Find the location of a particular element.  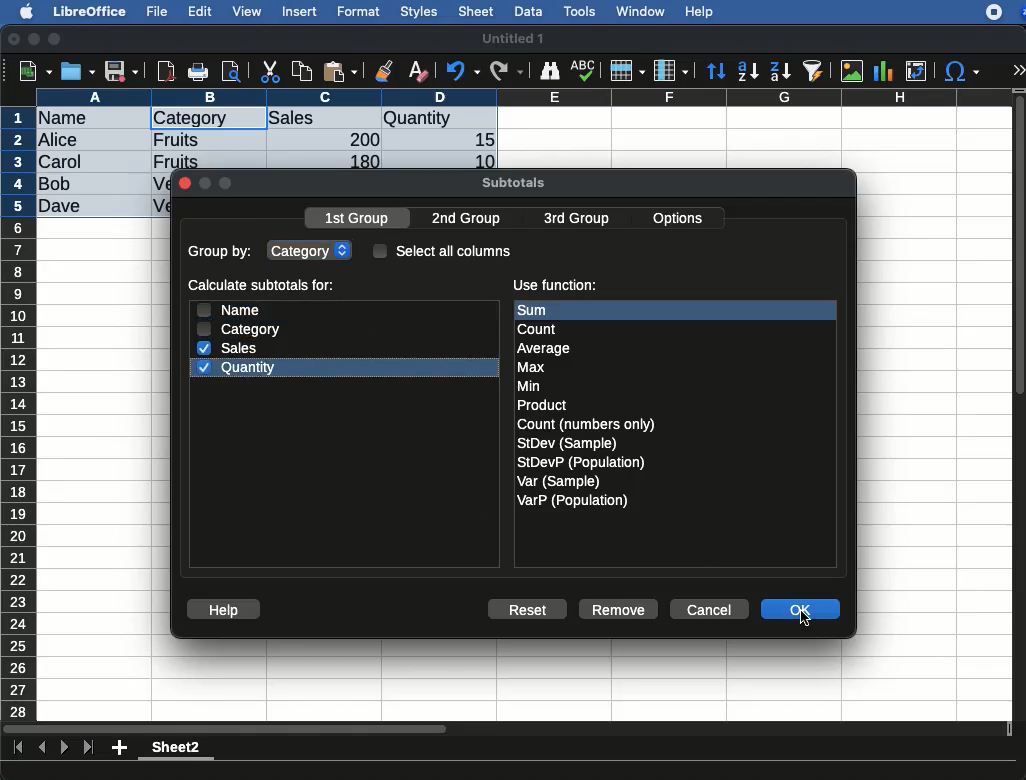

quantity  is located at coordinates (235, 370).